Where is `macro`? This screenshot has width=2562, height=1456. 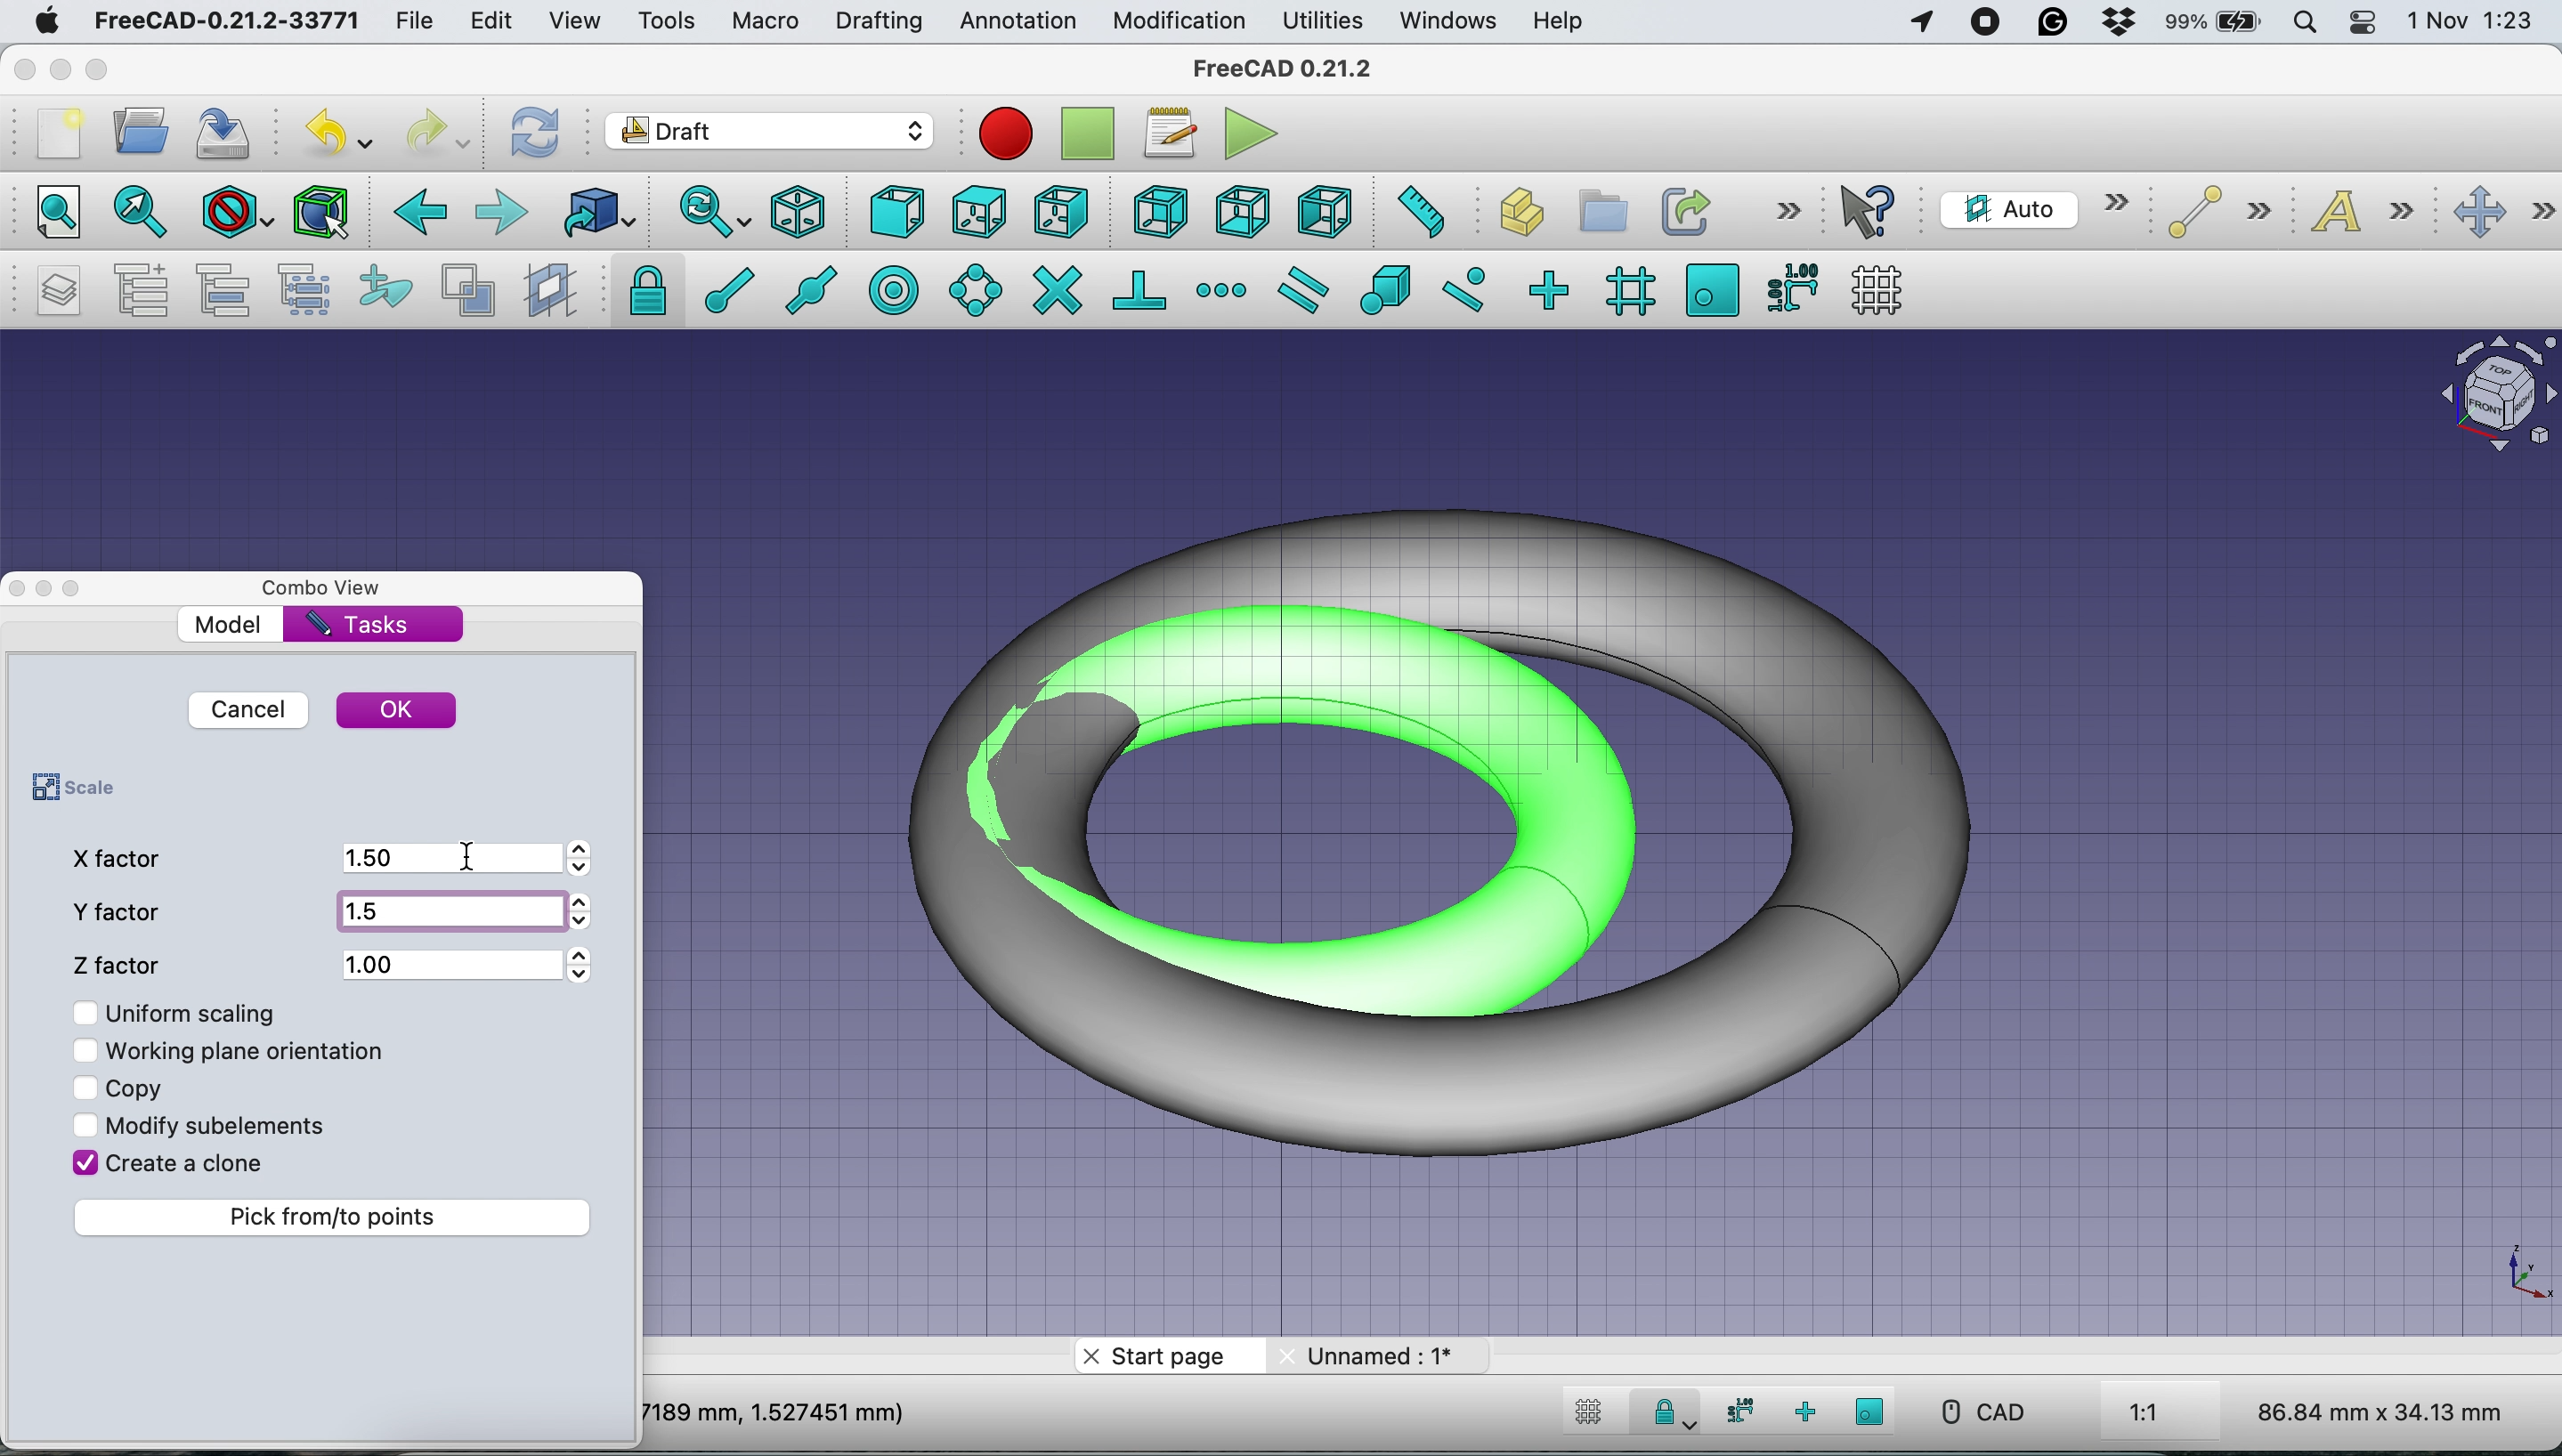
macro is located at coordinates (766, 24).